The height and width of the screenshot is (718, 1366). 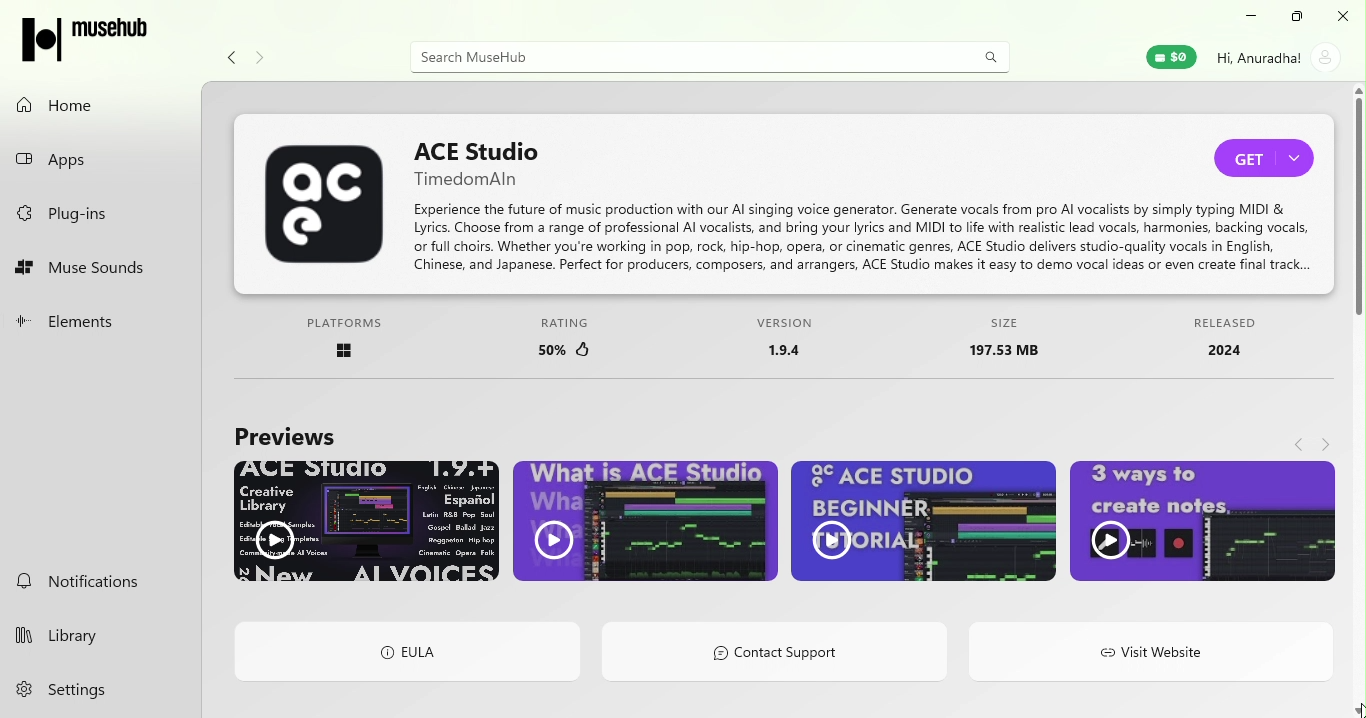 What do you see at coordinates (409, 653) in the screenshot?
I see `EULA` at bounding box center [409, 653].